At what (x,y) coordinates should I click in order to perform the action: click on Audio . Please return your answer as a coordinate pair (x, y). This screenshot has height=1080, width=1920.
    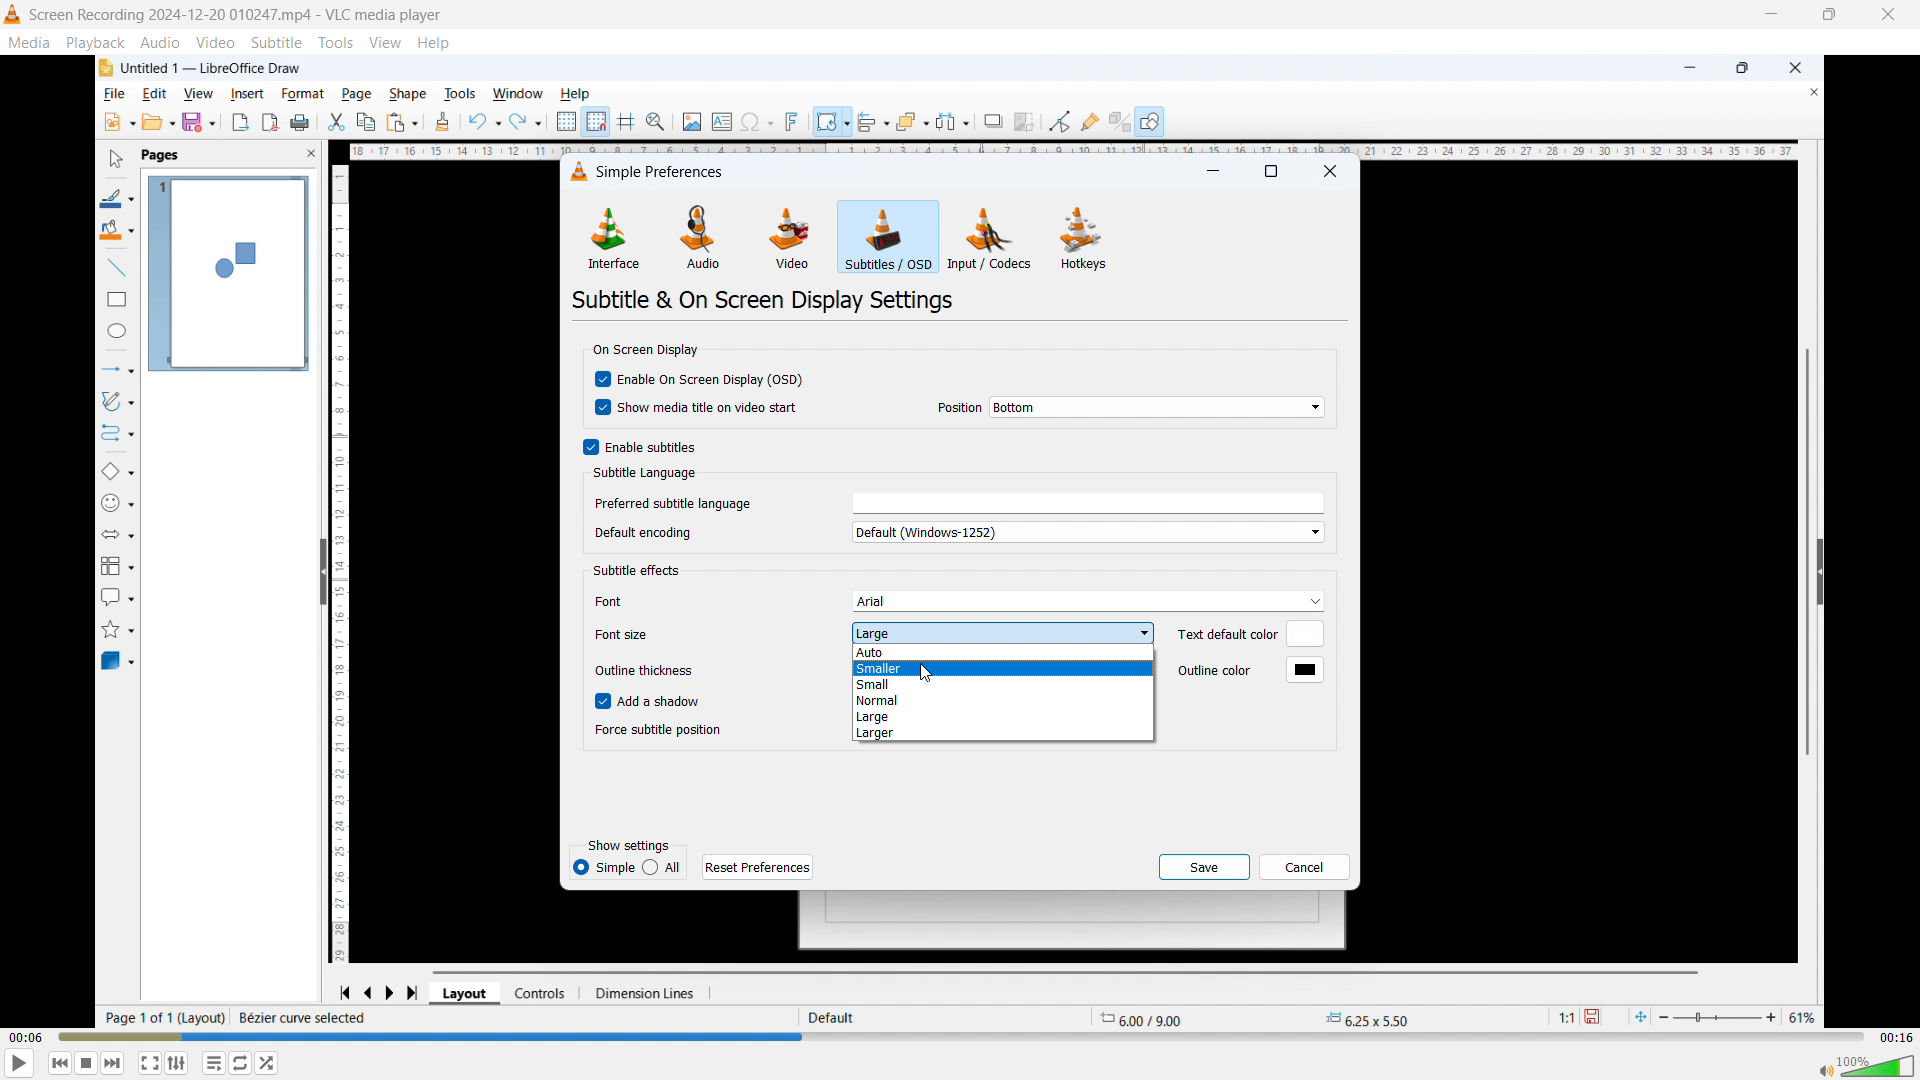
    Looking at the image, I should click on (160, 43).